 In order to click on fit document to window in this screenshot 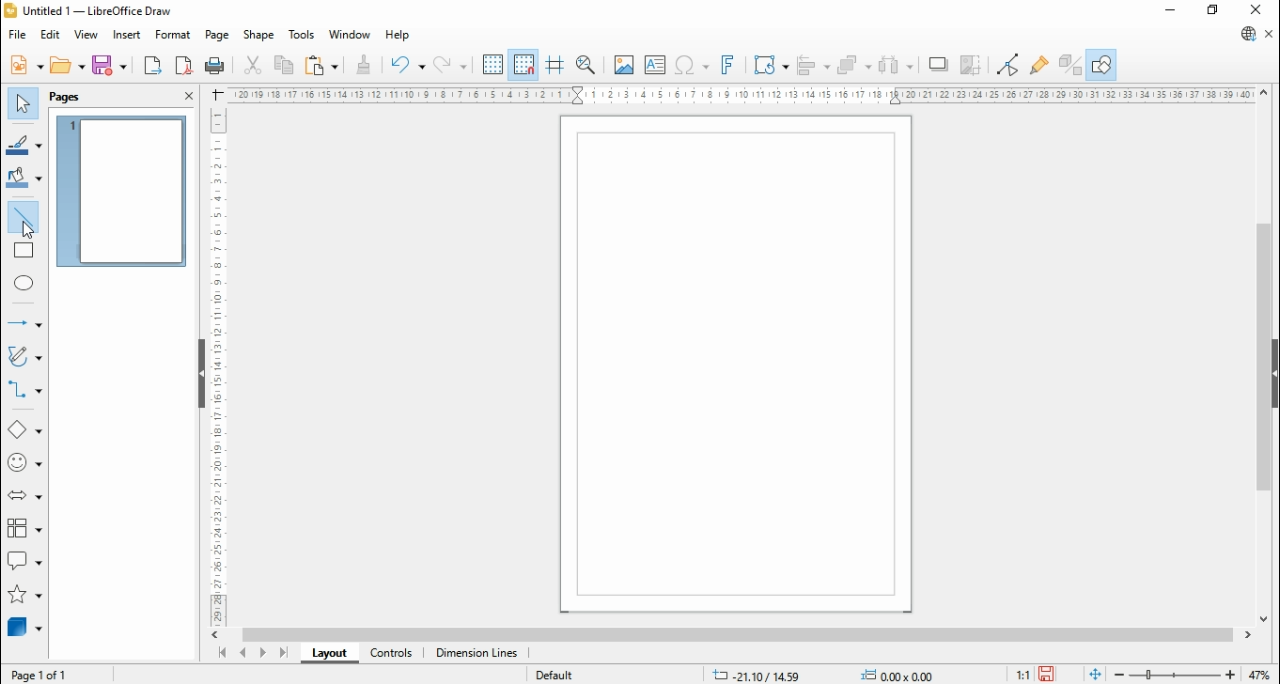, I will do `click(1095, 675)`.